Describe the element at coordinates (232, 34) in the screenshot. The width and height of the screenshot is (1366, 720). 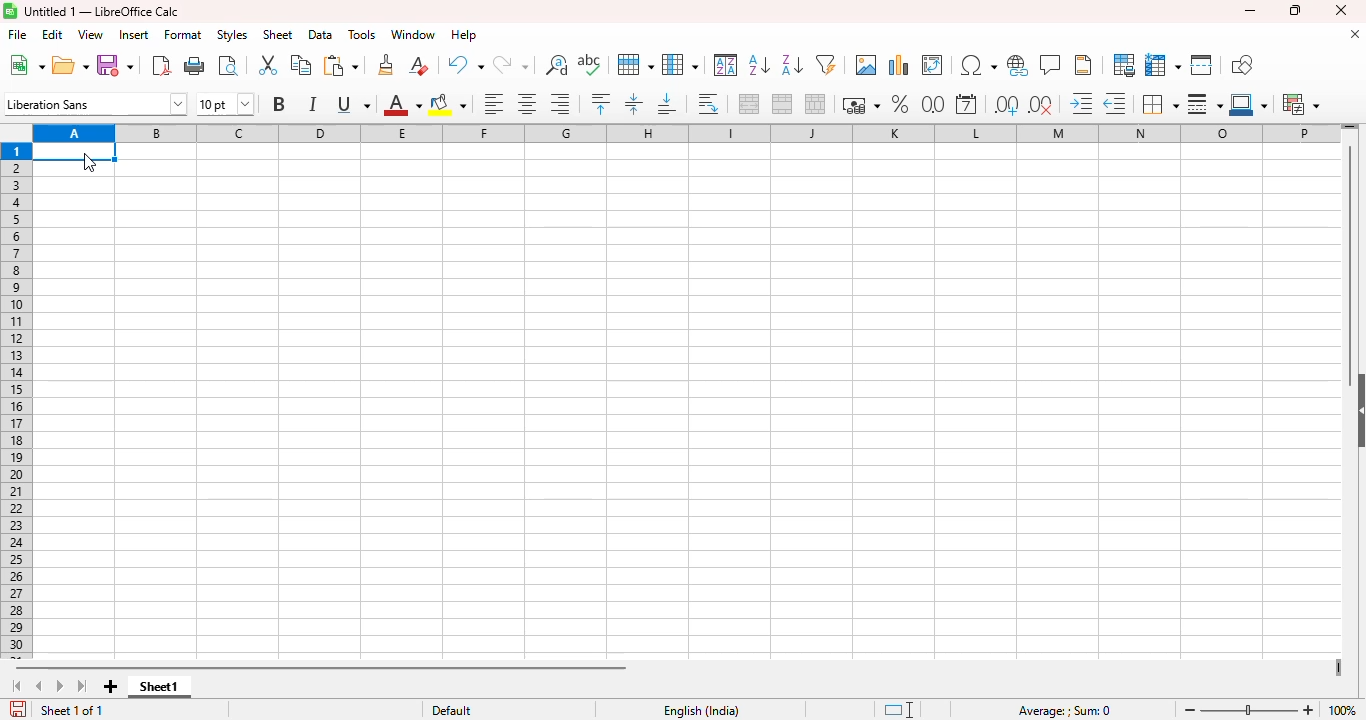
I see `styles` at that location.